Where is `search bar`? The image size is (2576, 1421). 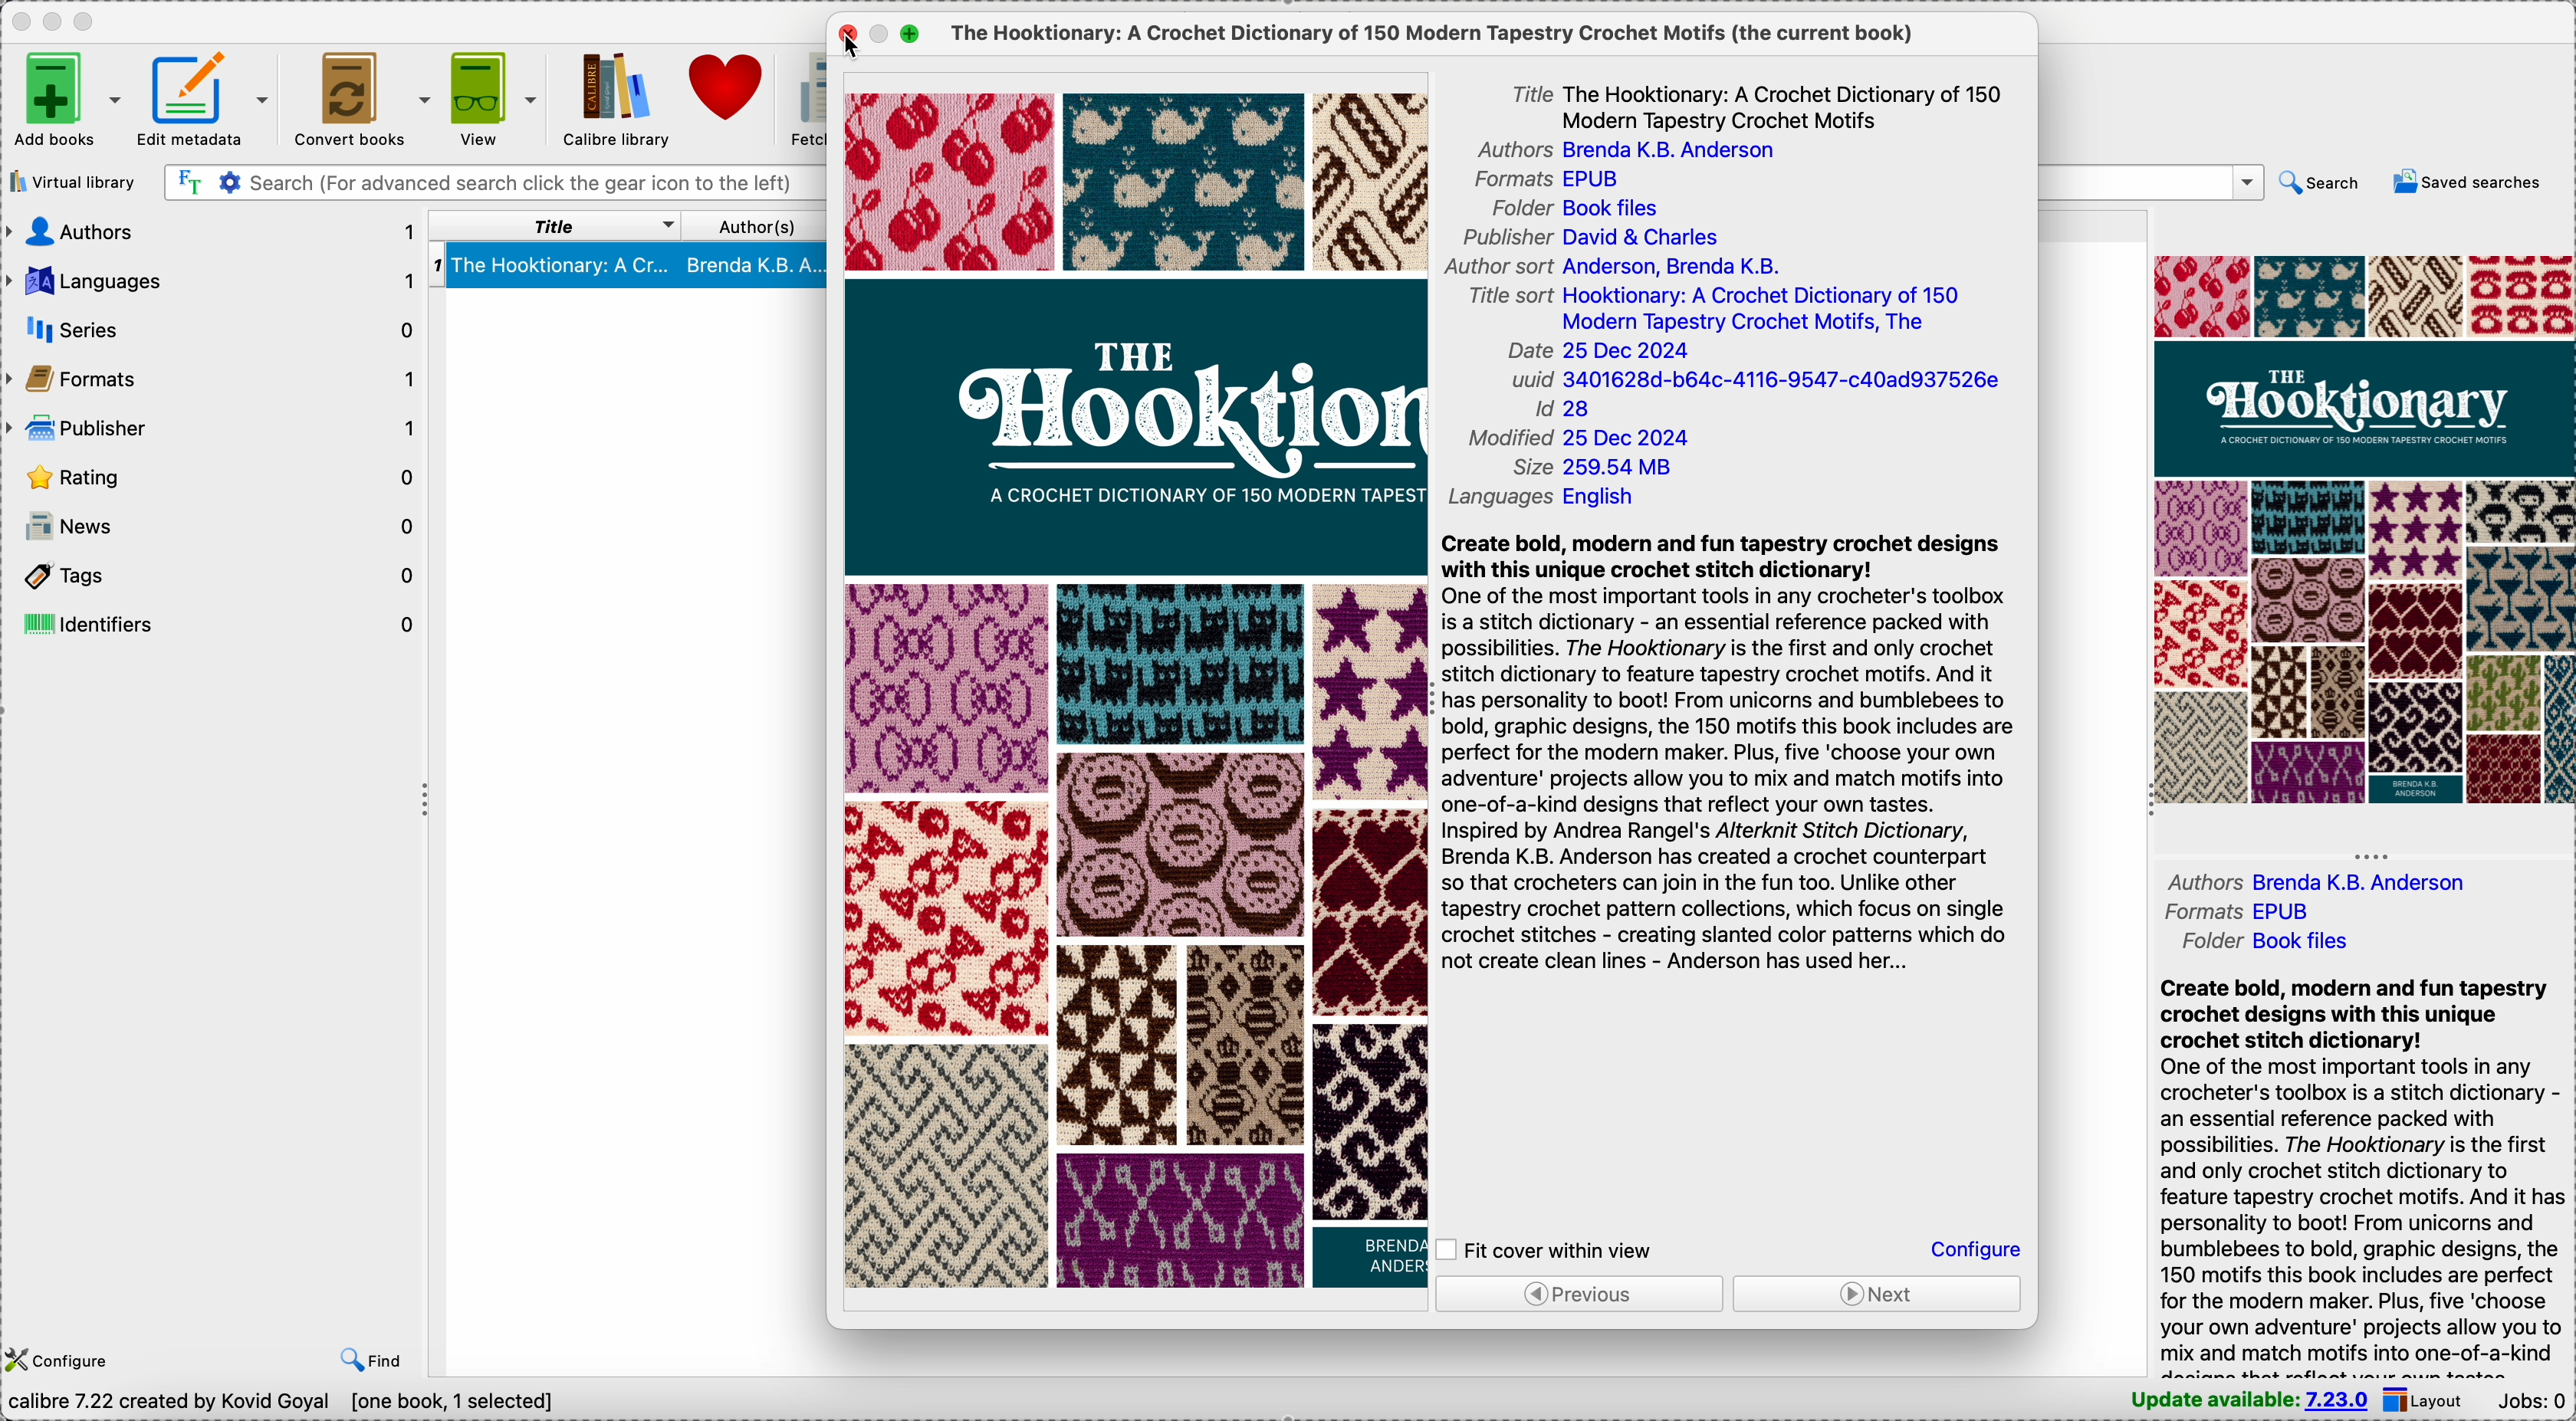
search bar is located at coordinates (493, 185).